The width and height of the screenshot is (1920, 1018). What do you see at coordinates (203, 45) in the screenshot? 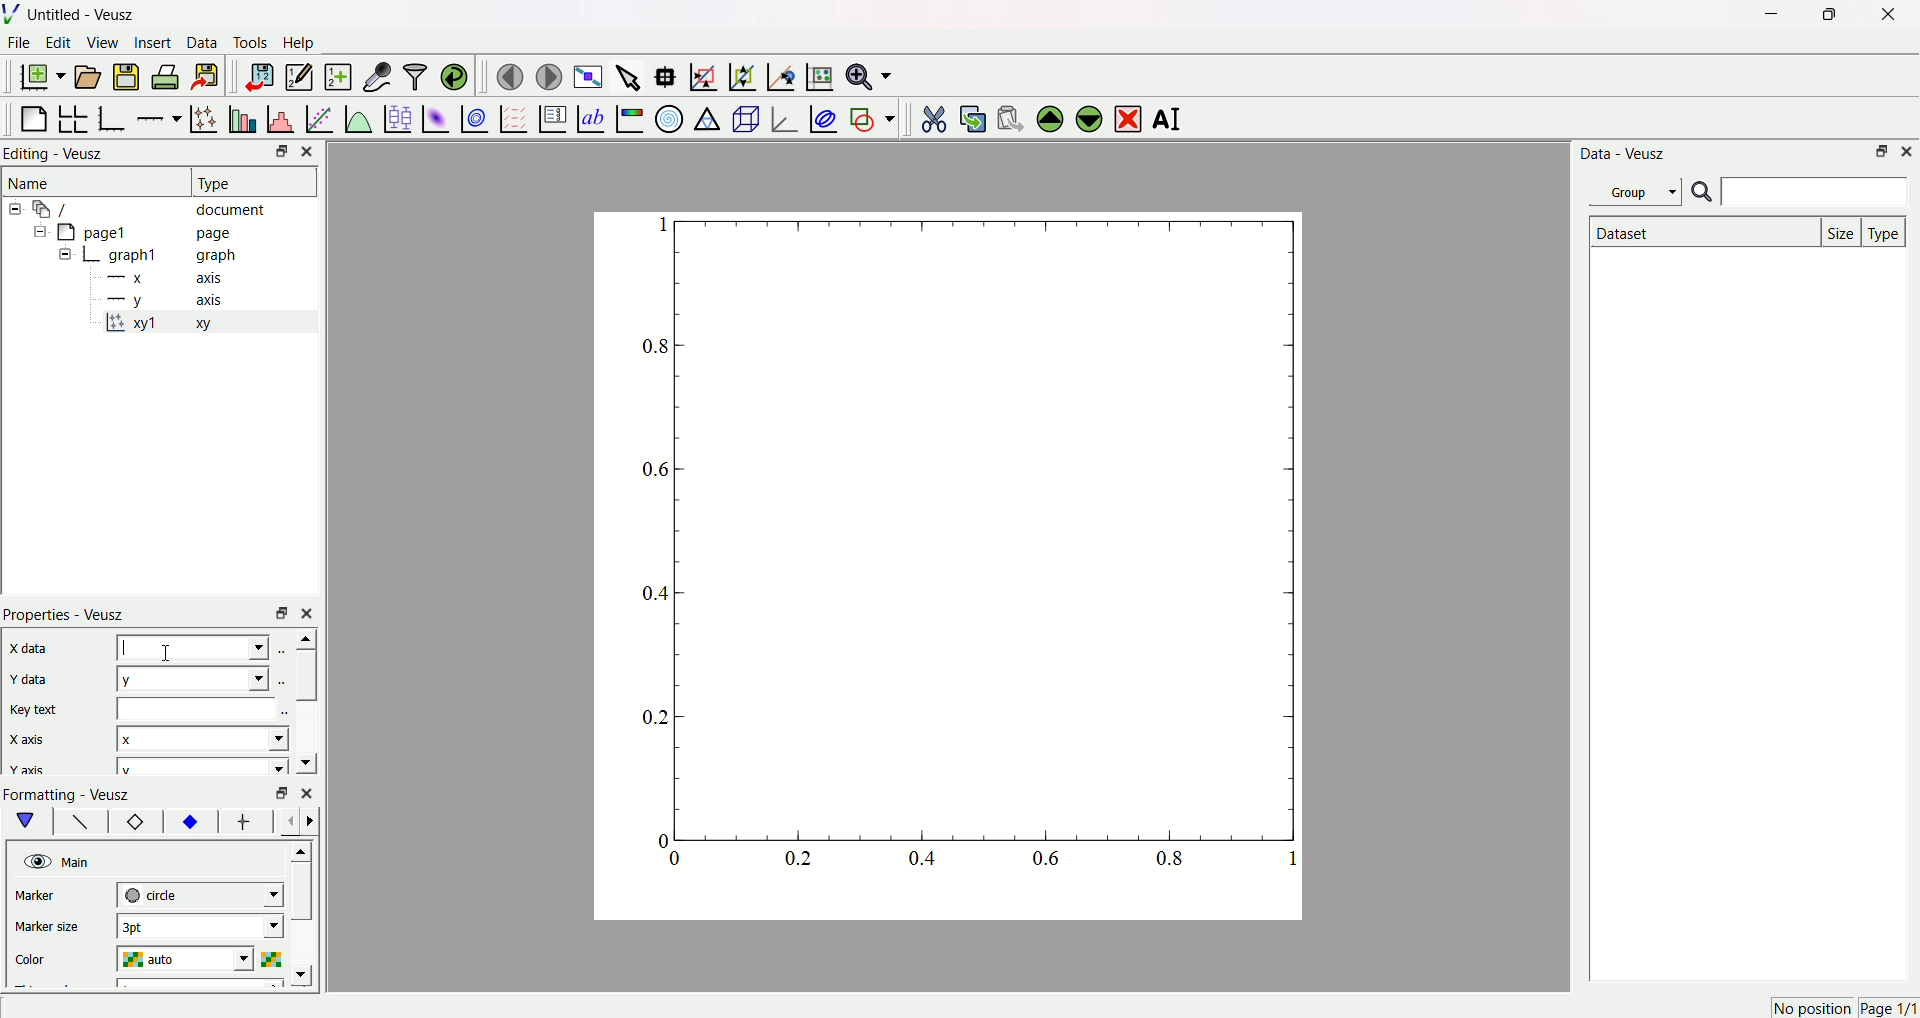
I see `Data` at bounding box center [203, 45].